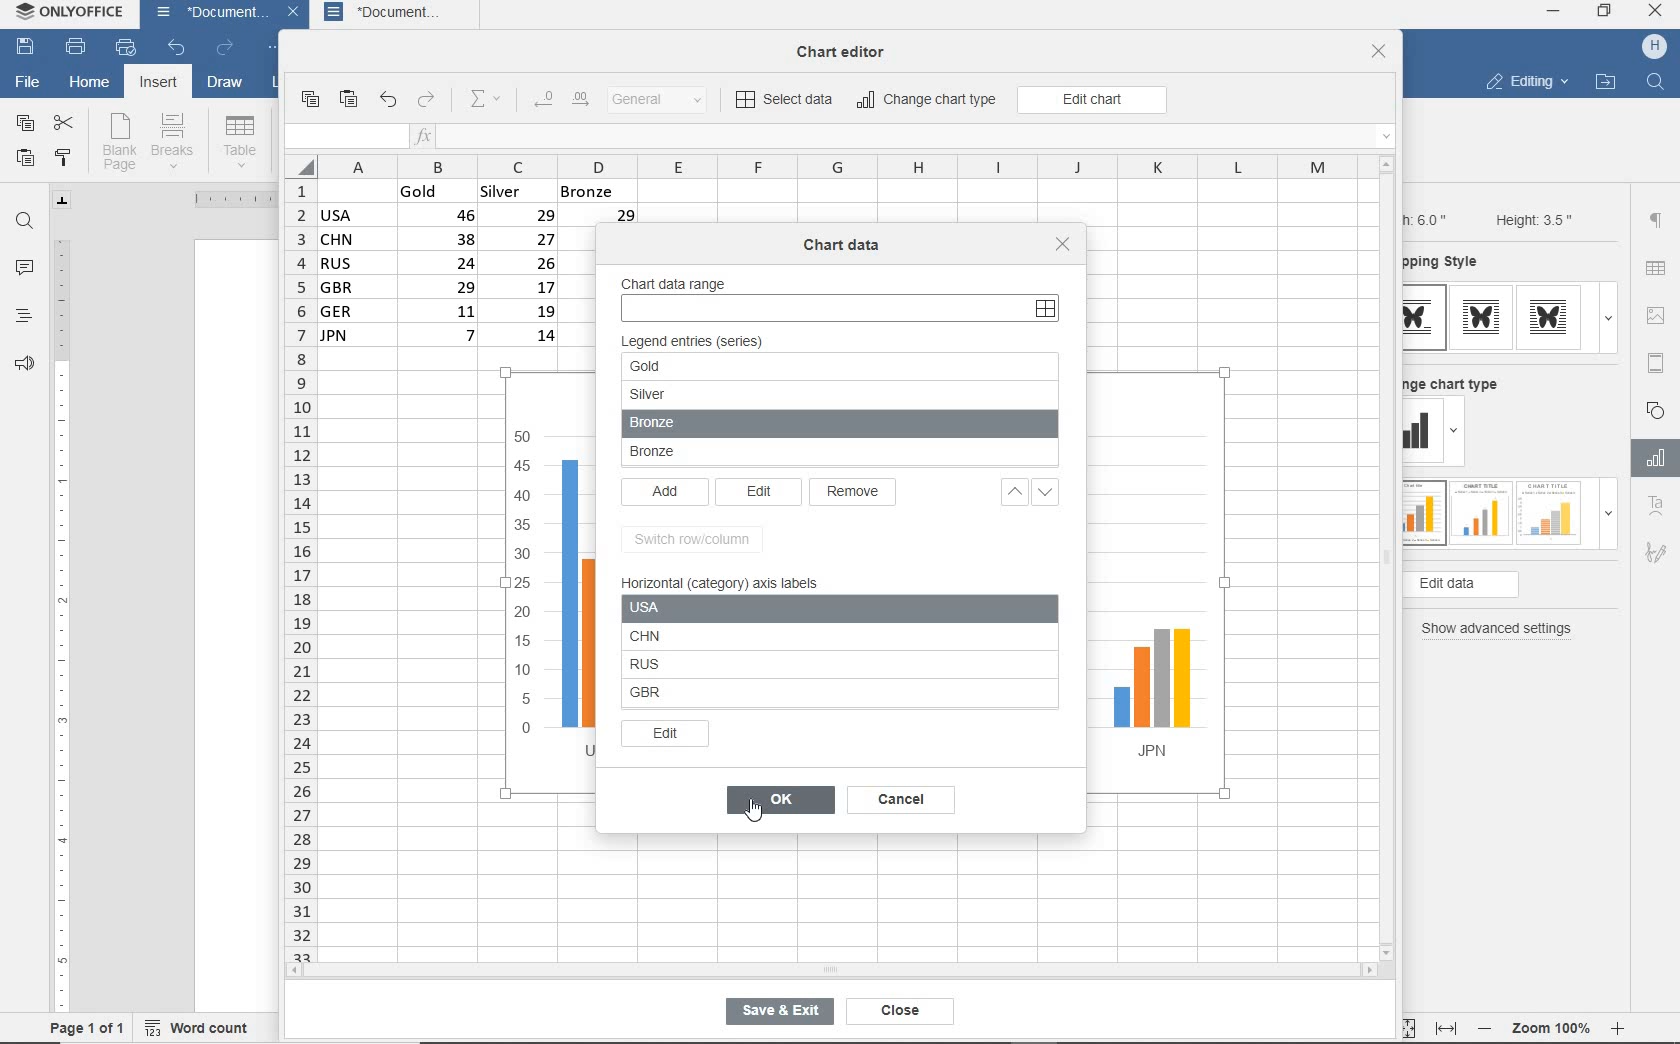 This screenshot has height=1044, width=1680. What do you see at coordinates (1655, 557) in the screenshot?
I see `Signature settings` at bounding box center [1655, 557].